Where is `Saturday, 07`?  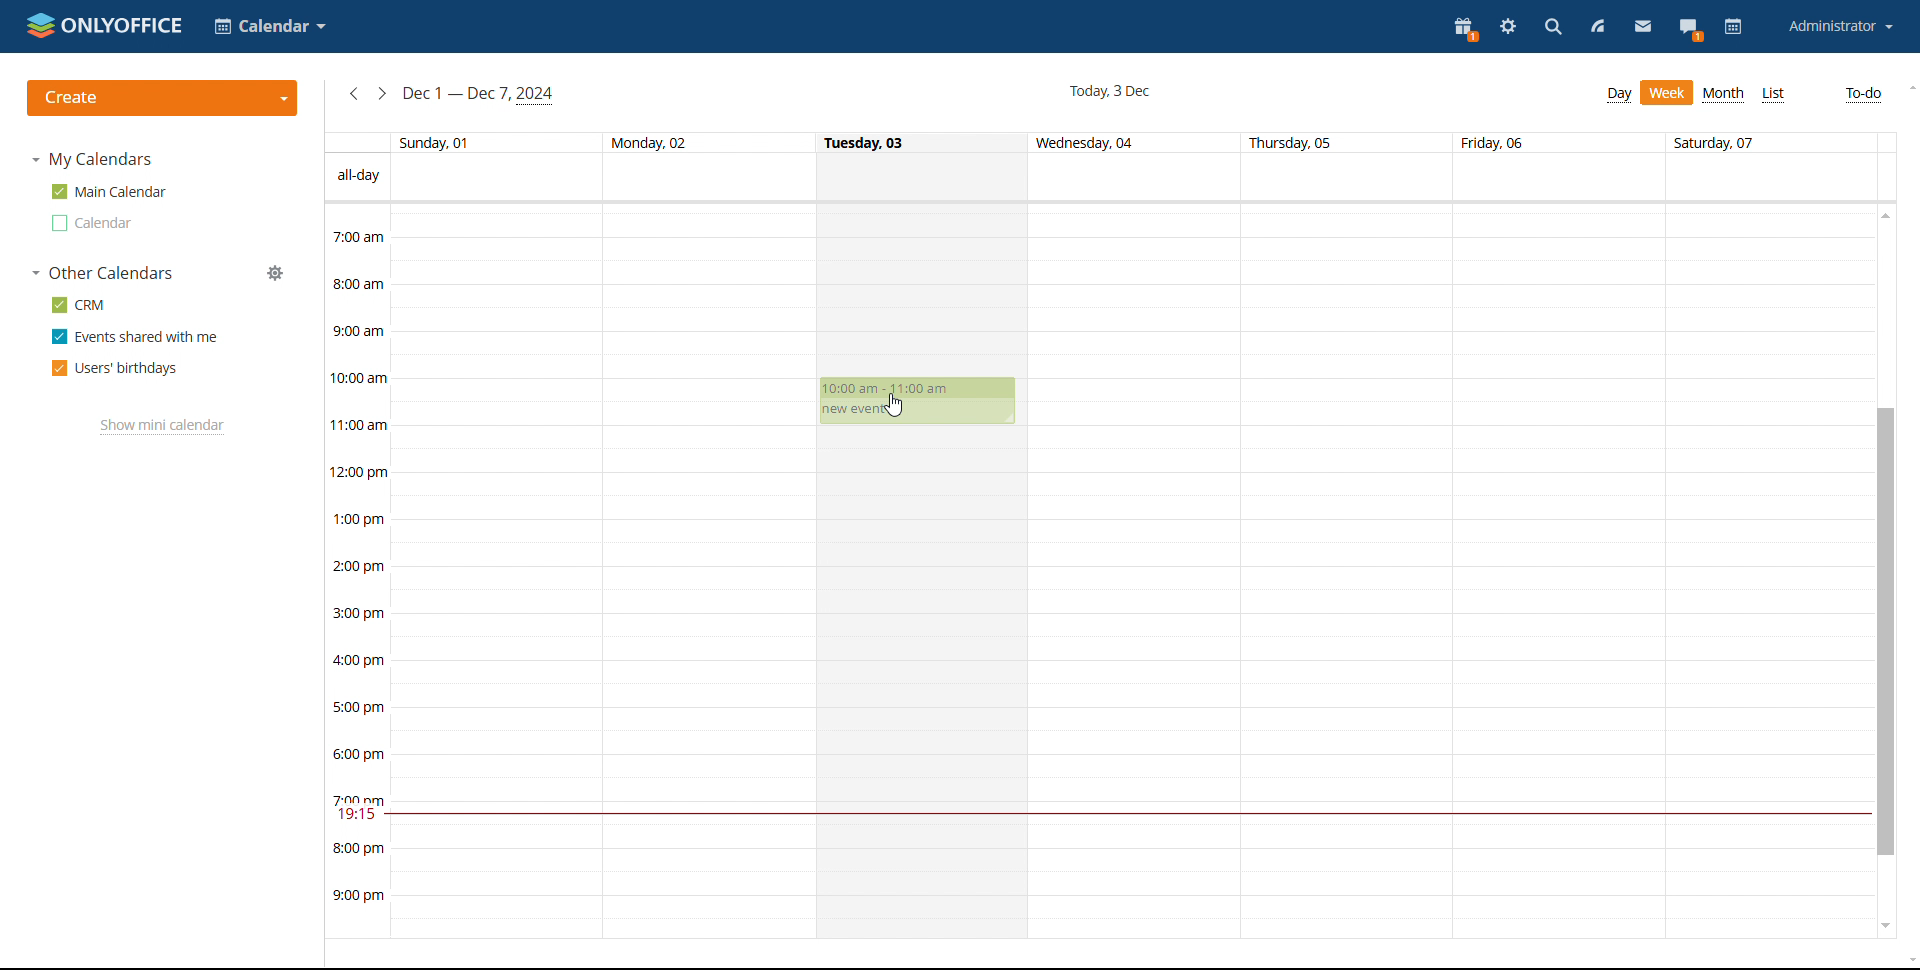 Saturday, 07 is located at coordinates (1719, 141).